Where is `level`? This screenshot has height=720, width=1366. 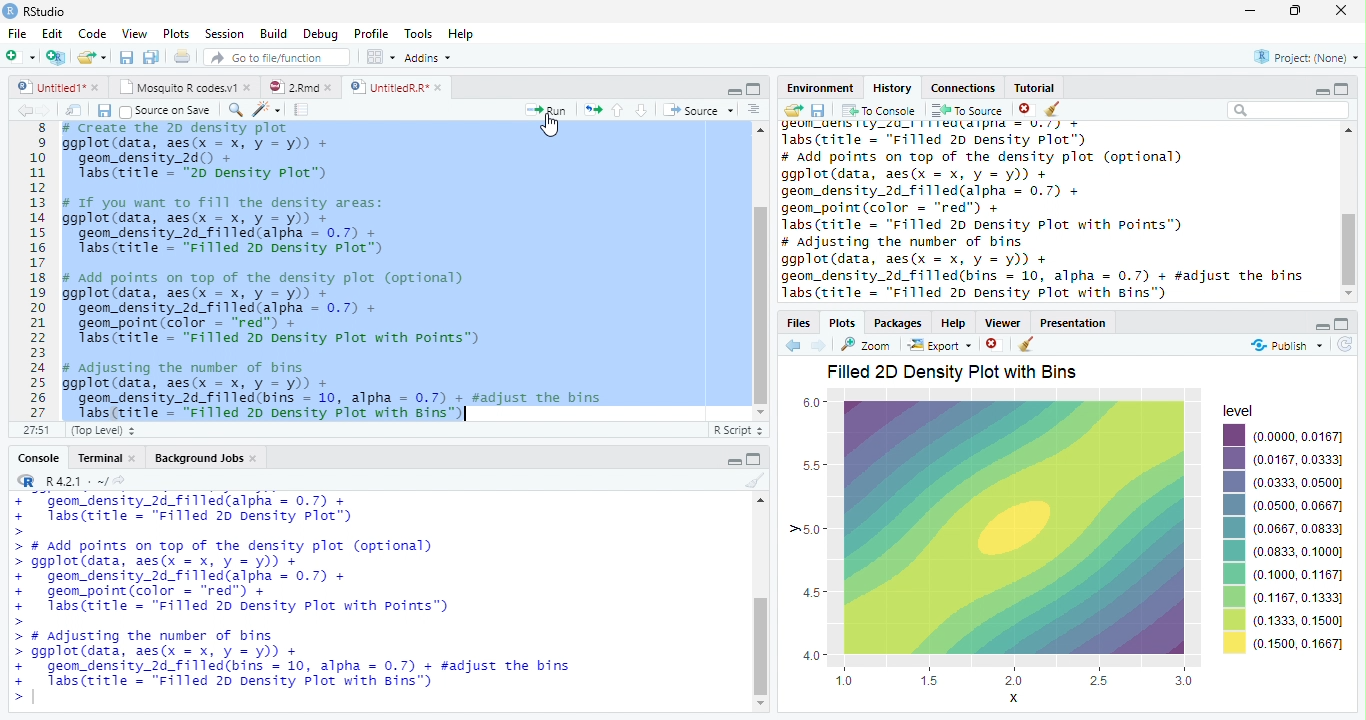
level is located at coordinates (1239, 409).